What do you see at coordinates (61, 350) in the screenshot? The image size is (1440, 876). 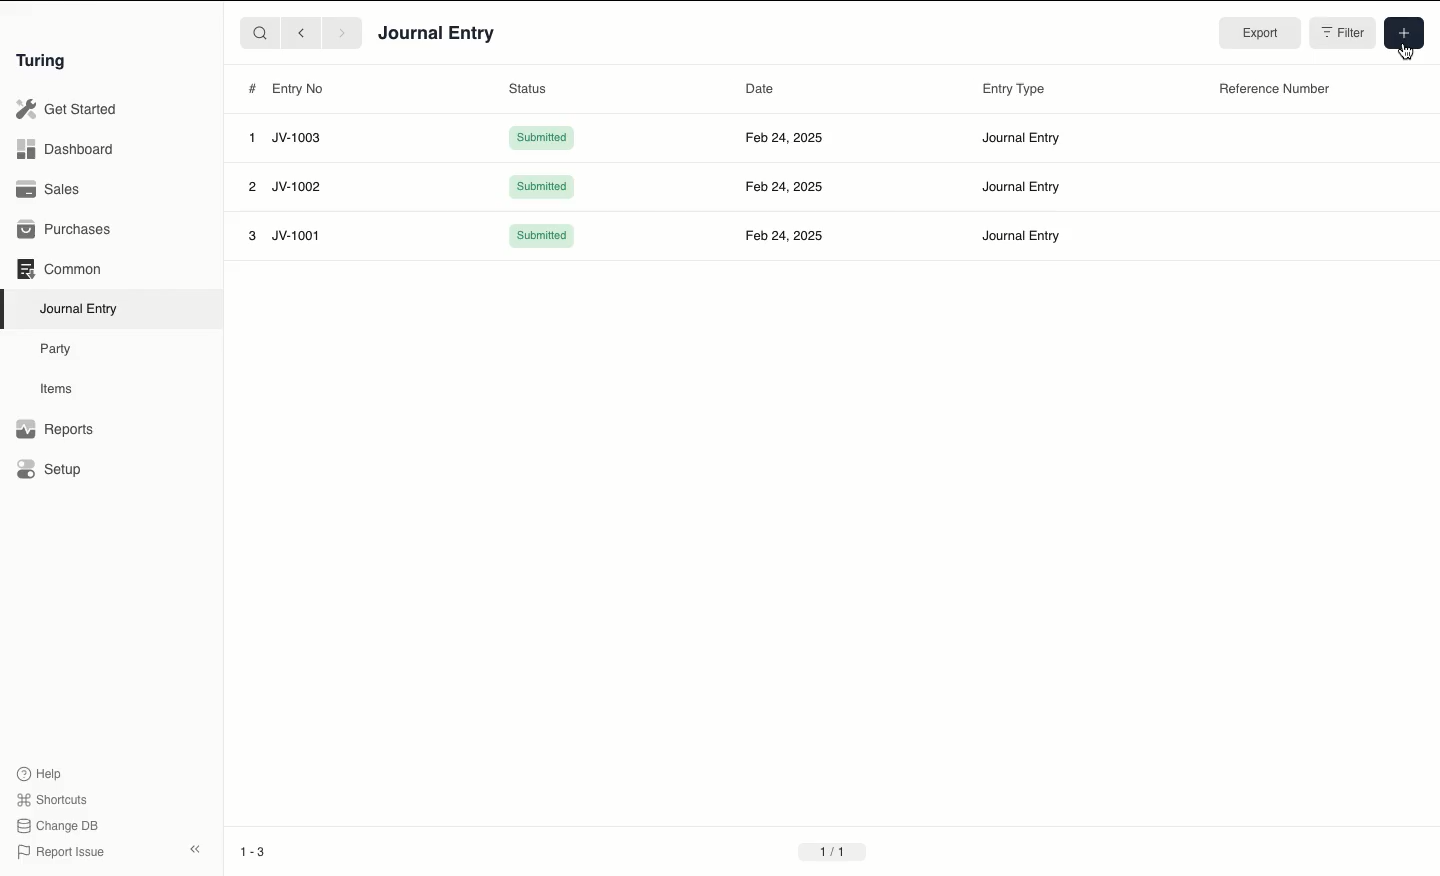 I see `Party` at bounding box center [61, 350].